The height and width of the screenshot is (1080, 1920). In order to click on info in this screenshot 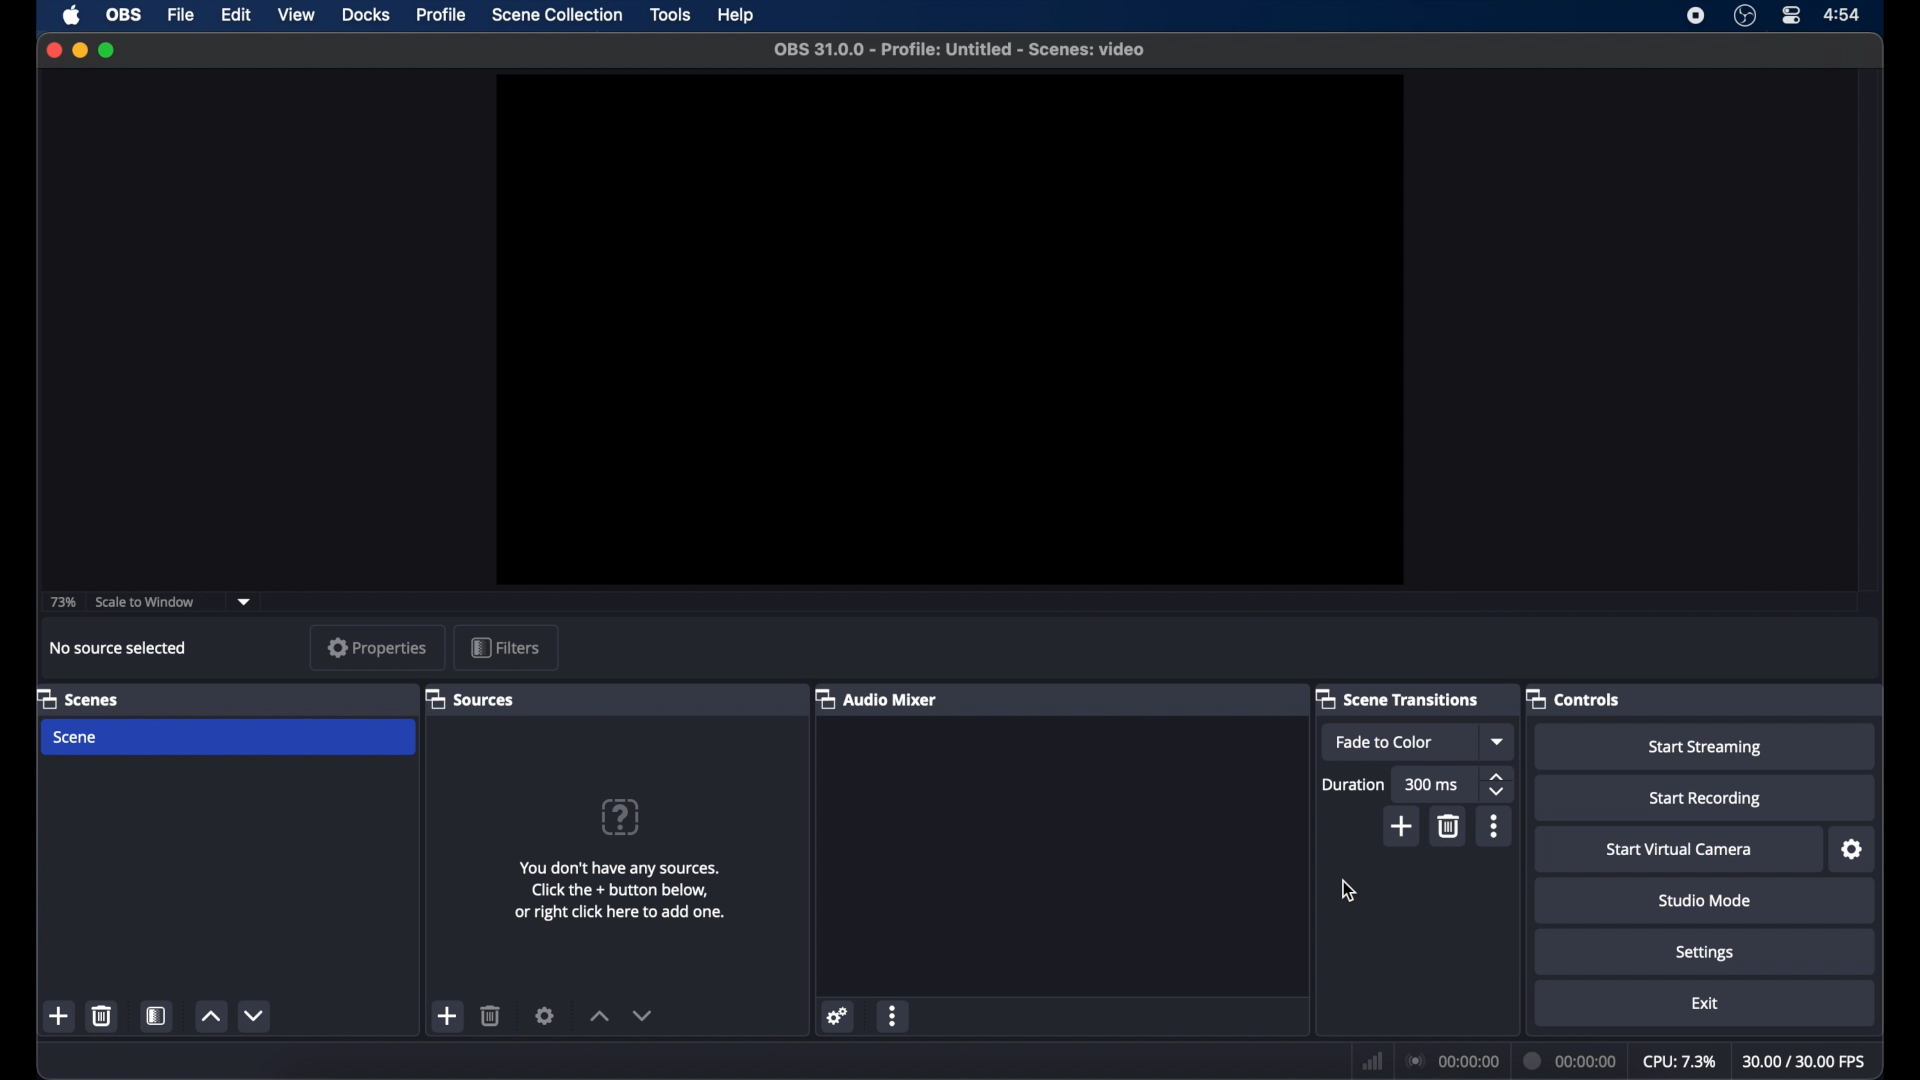, I will do `click(620, 890)`.